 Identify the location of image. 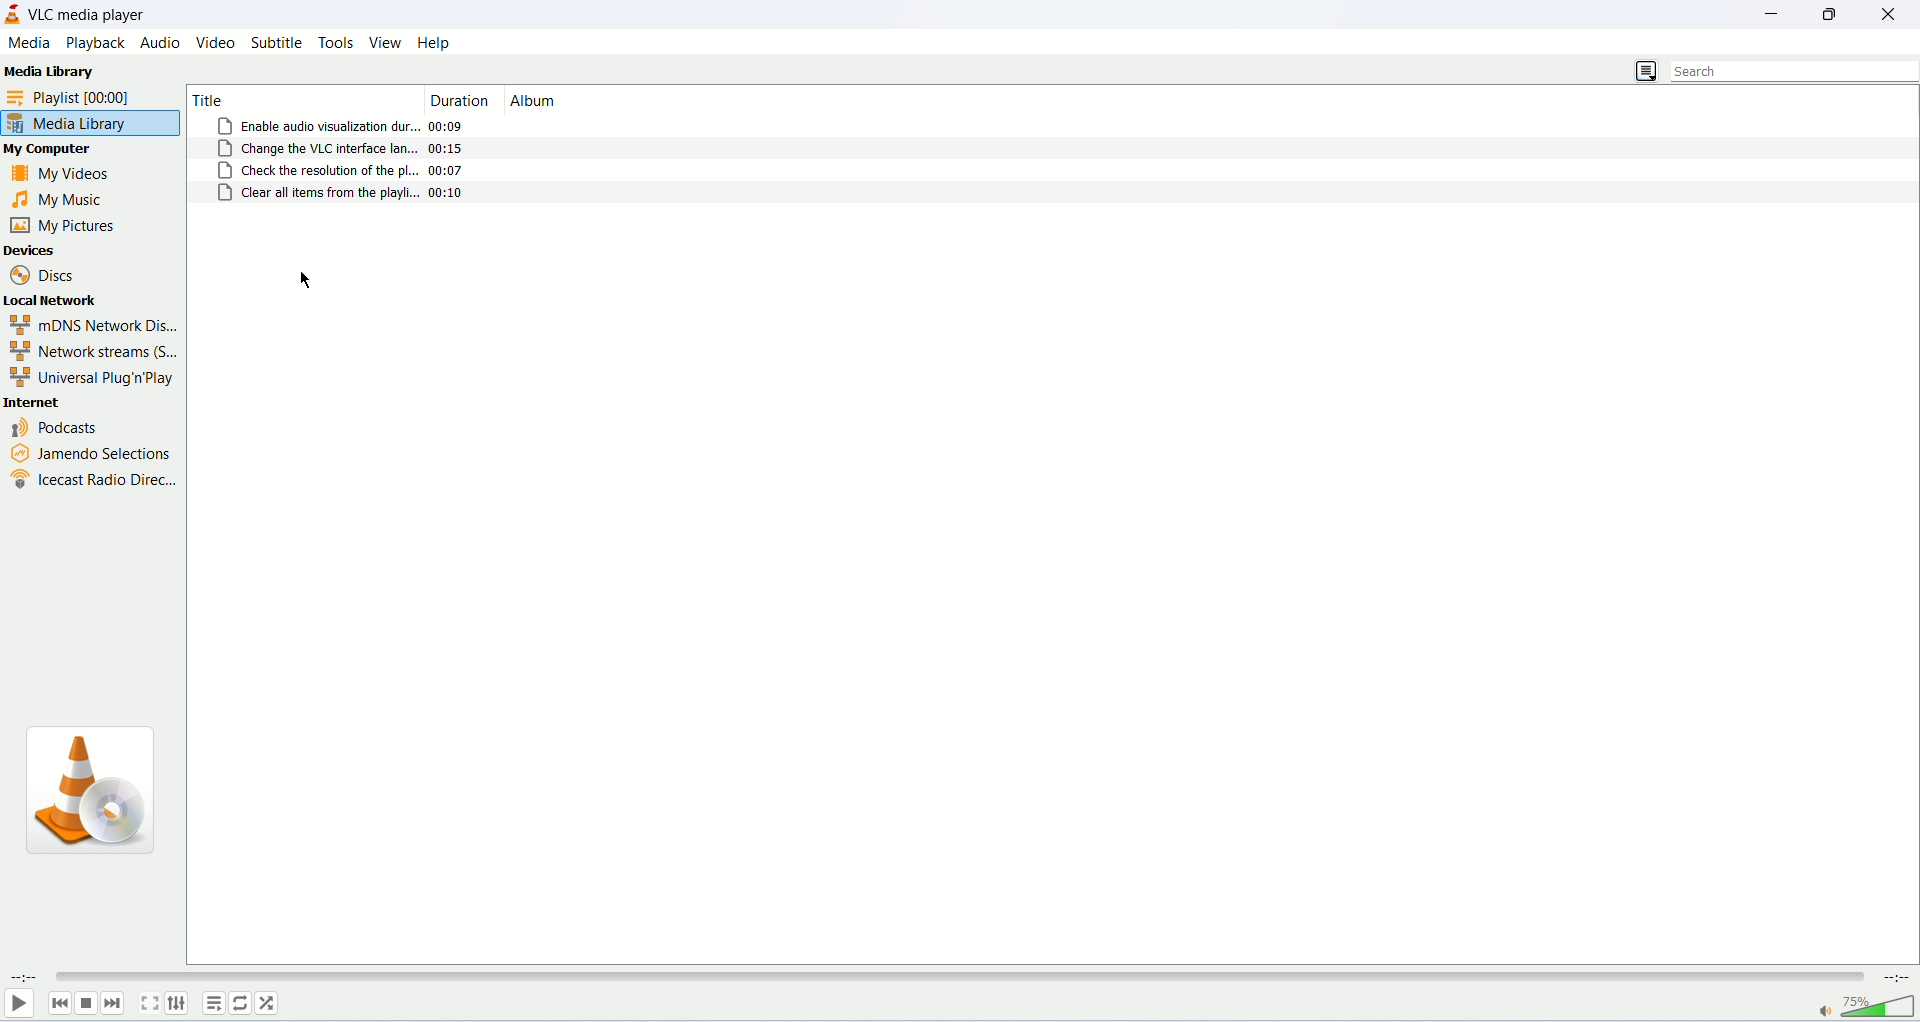
(93, 793).